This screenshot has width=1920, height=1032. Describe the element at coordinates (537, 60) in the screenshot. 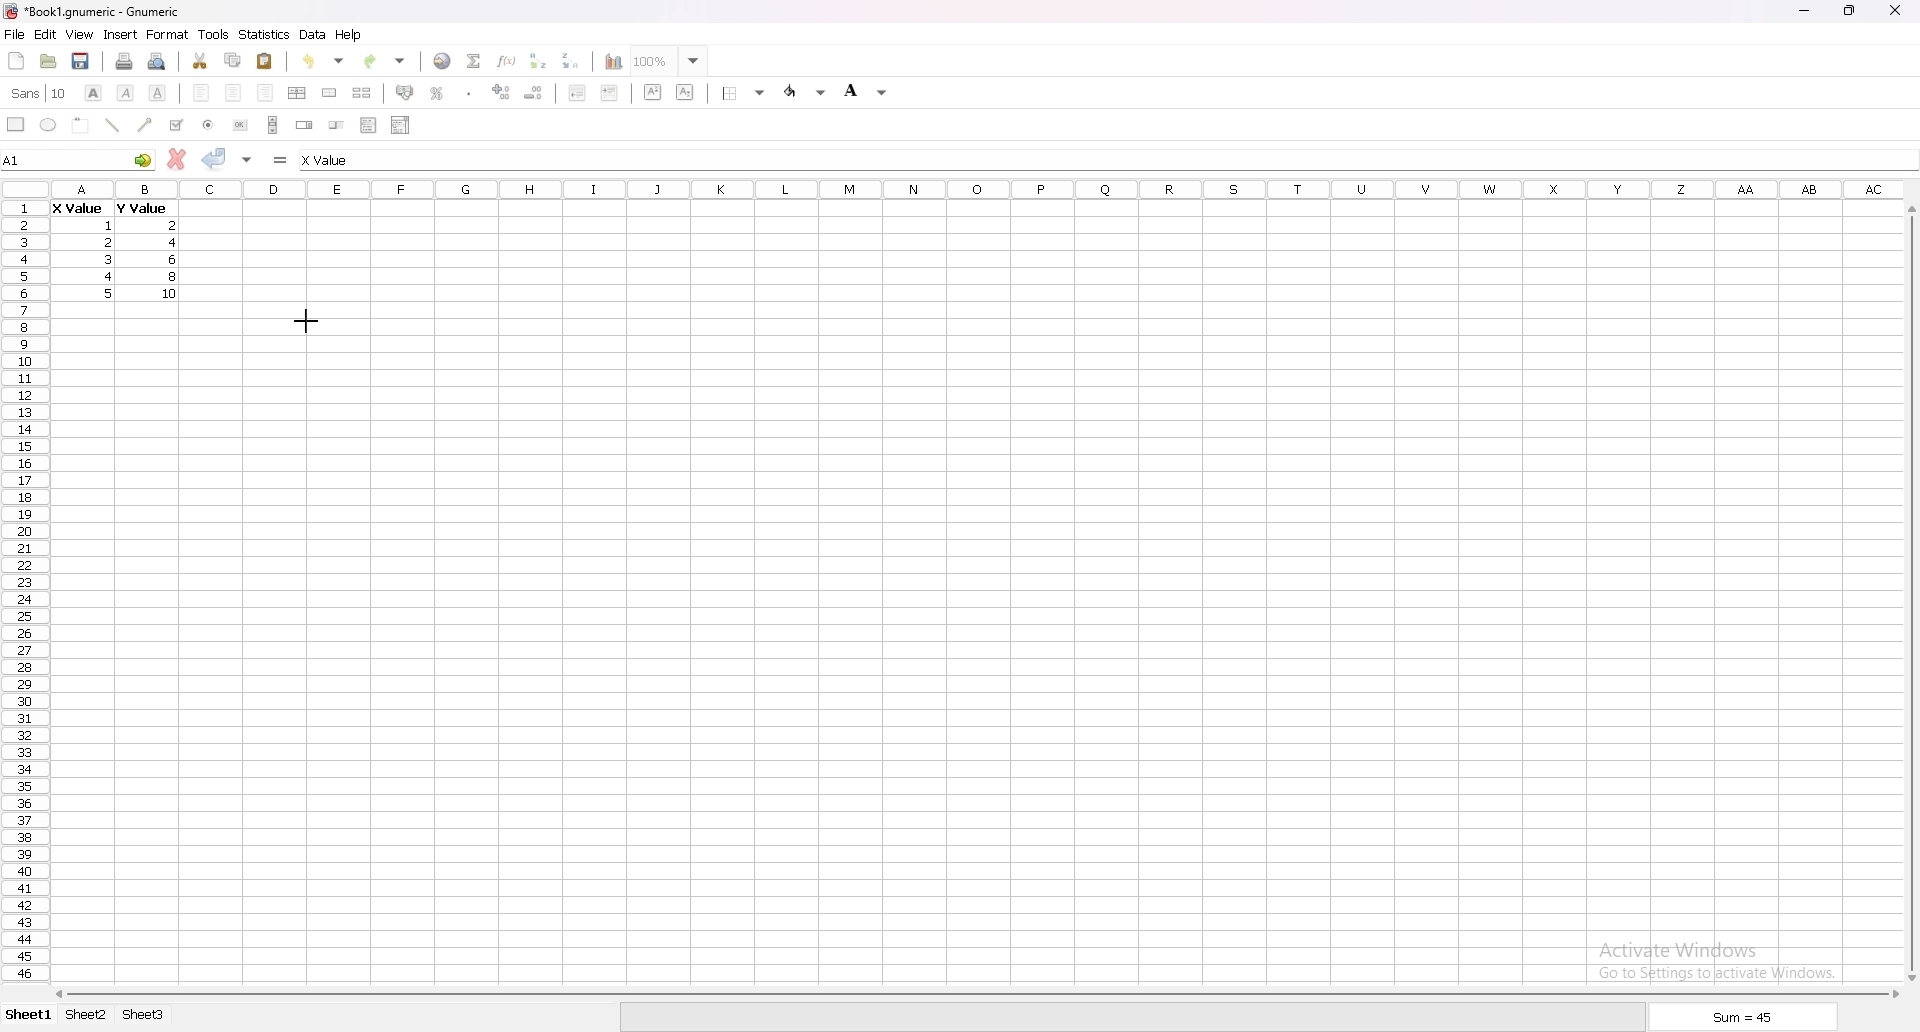

I see `sort ascending` at that location.